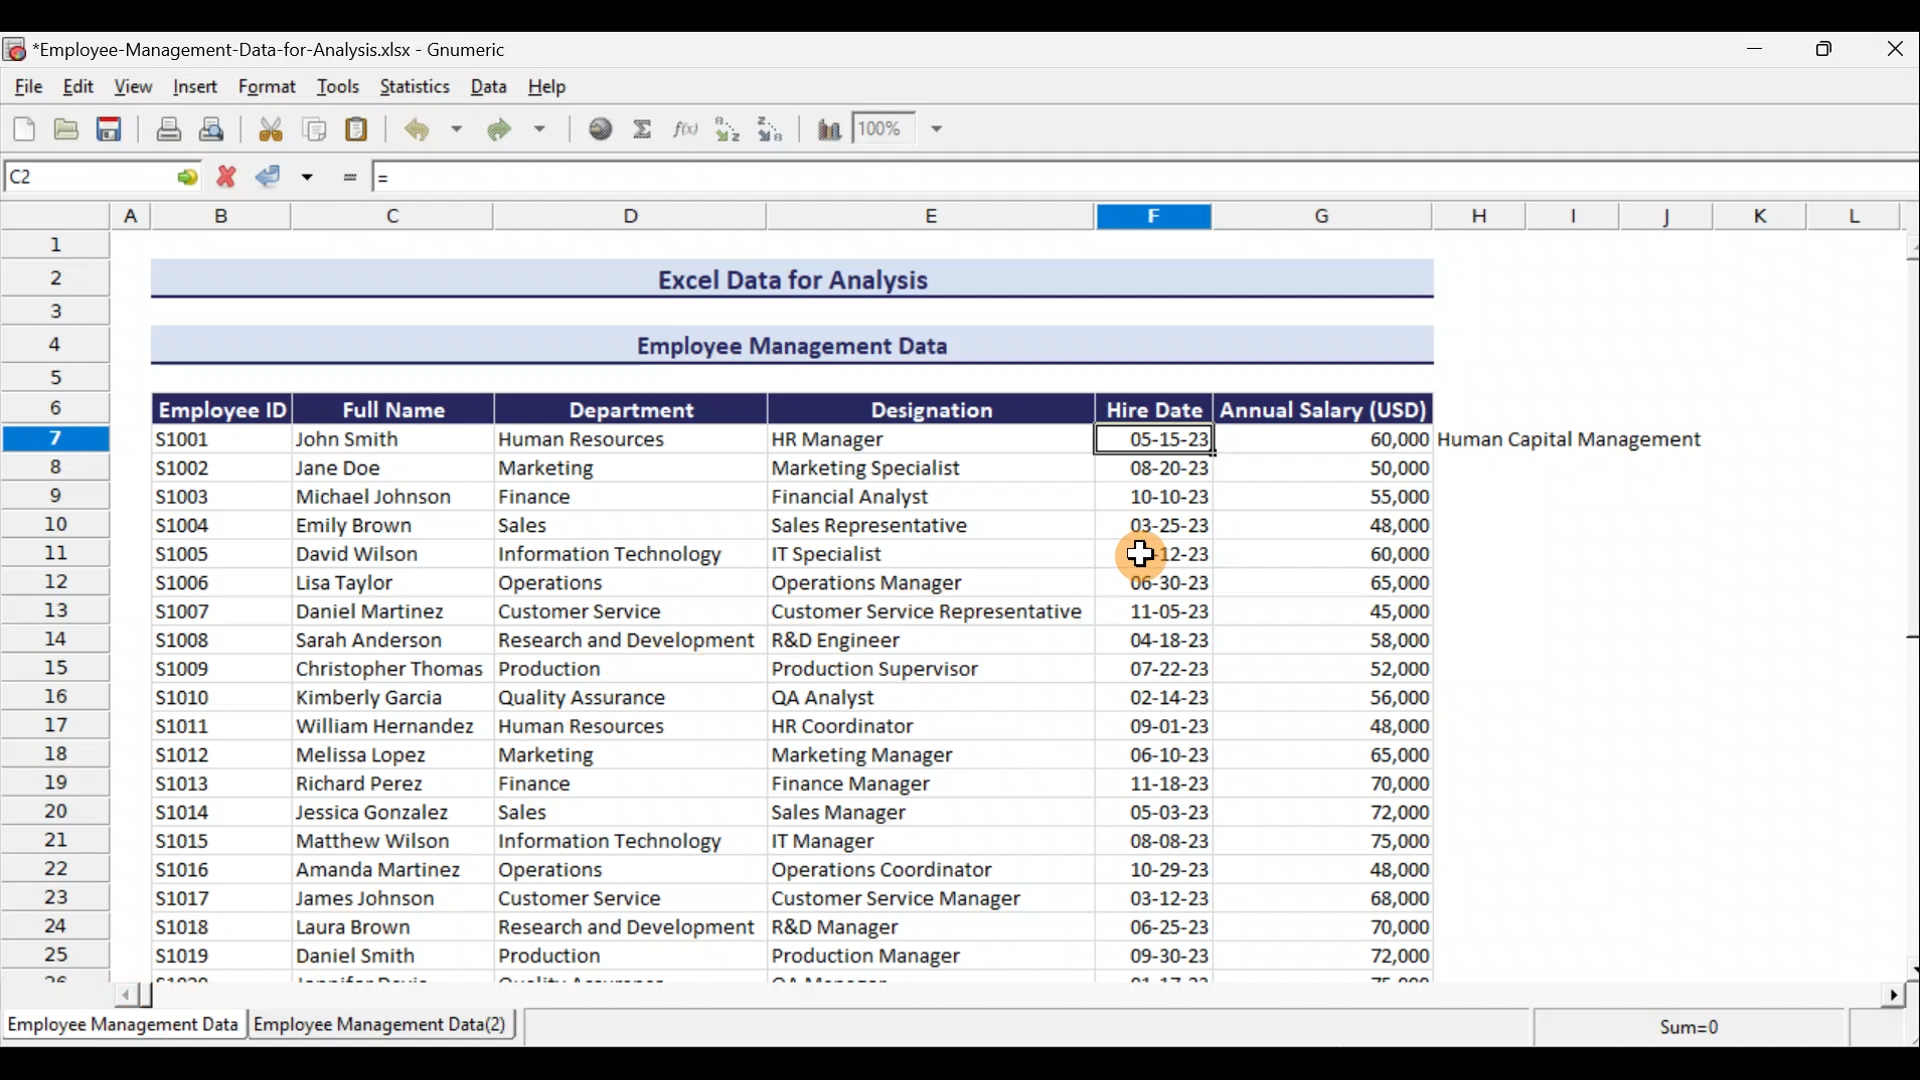 The image size is (1920, 1080). What do you see at coordinates (413, 86) in the screenshot?
I see `Statistics` at bounding box center [413, 86].